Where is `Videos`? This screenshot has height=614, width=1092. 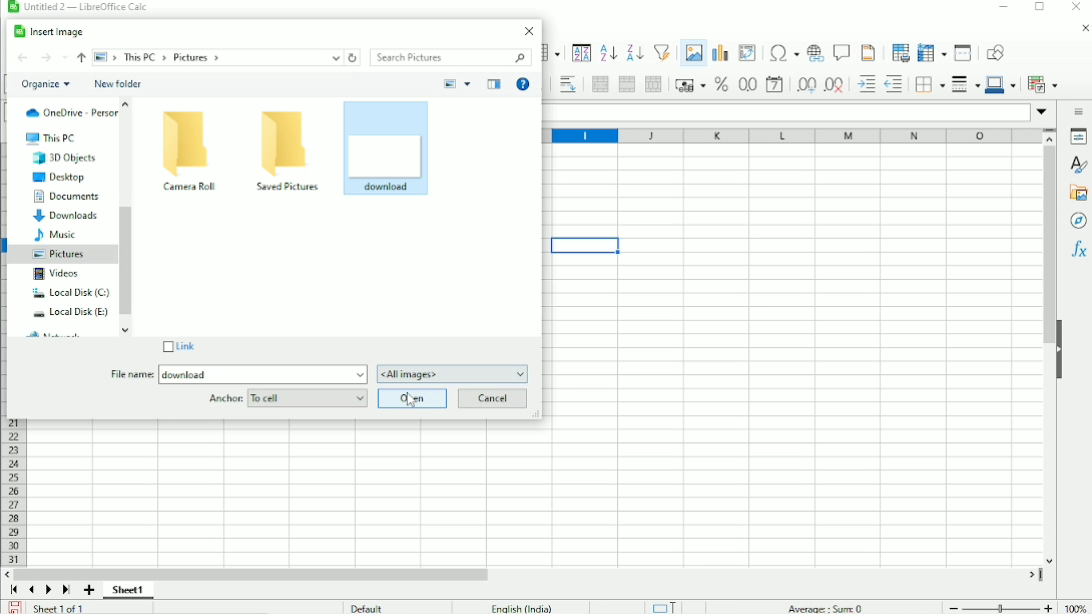 Videos is located at coordinates (54, 274).